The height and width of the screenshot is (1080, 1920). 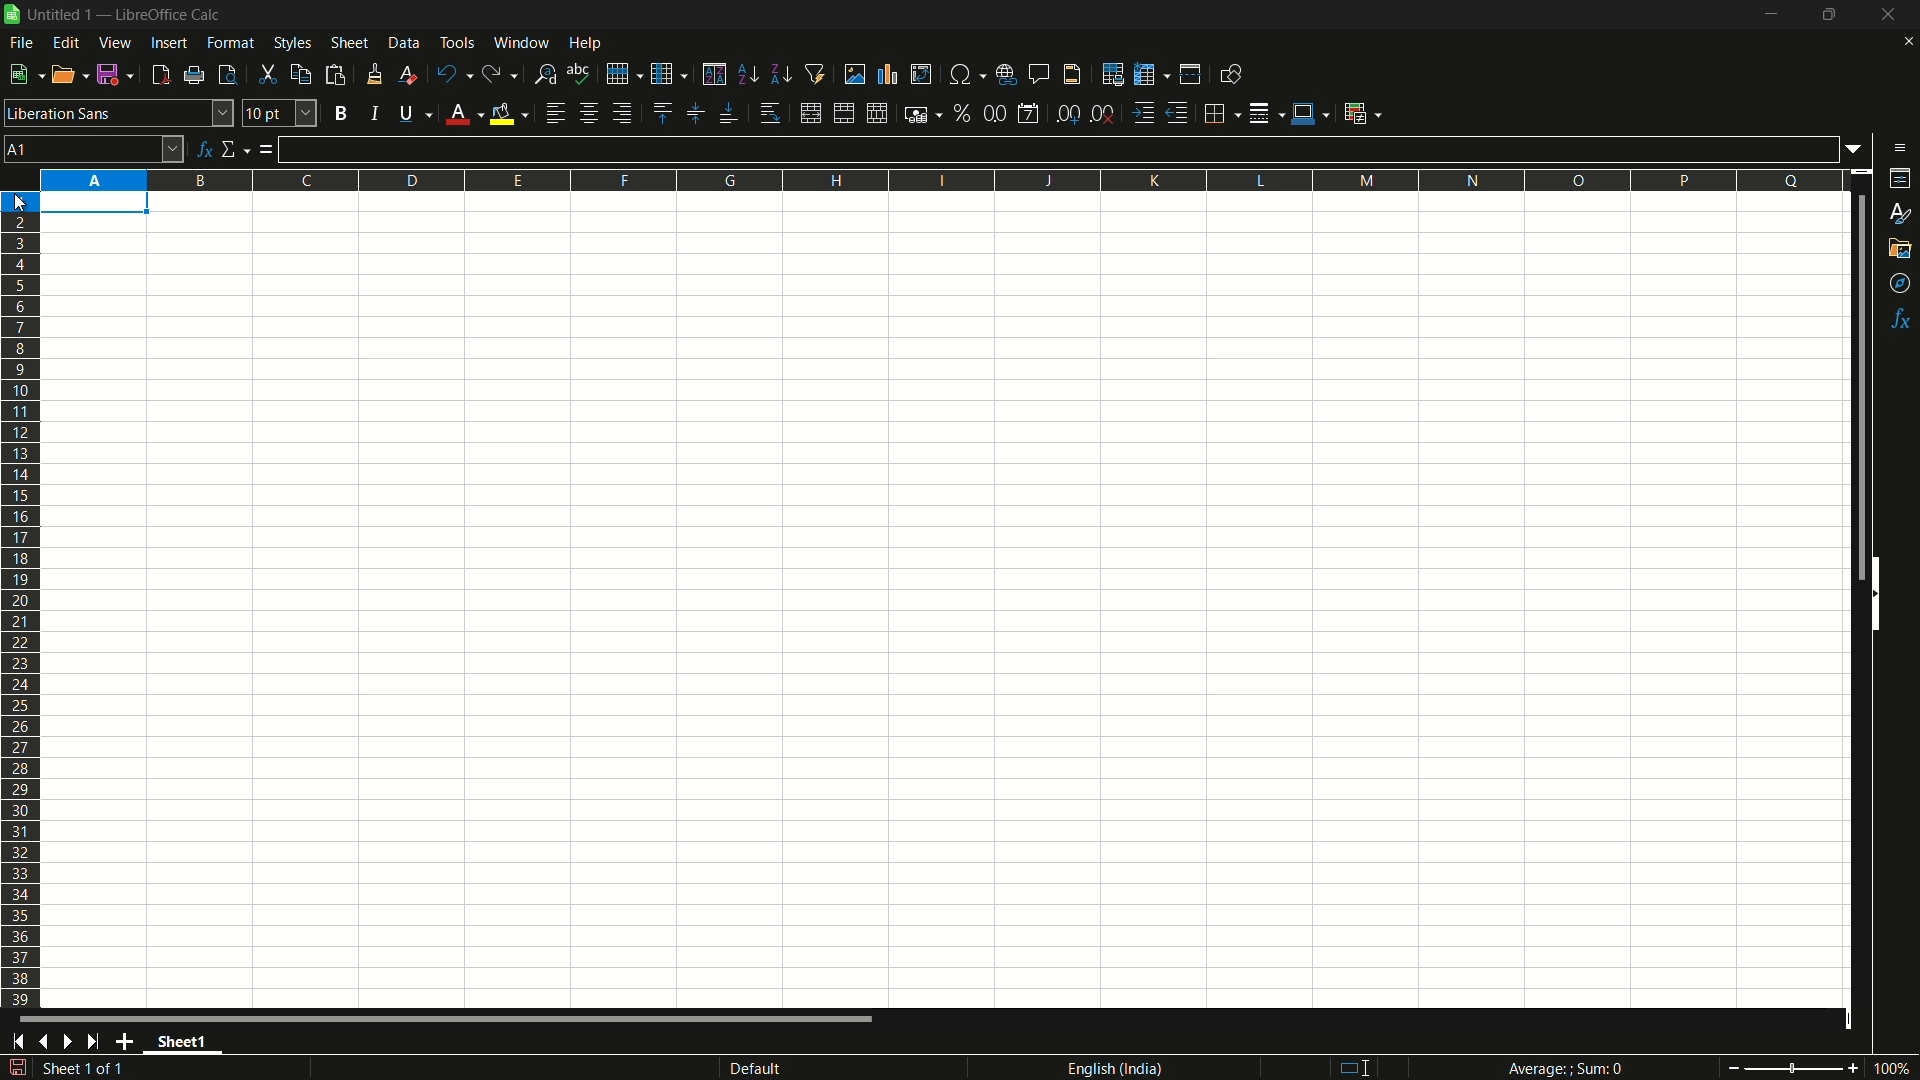 I want to click on italic, so click(x=373, y=113).